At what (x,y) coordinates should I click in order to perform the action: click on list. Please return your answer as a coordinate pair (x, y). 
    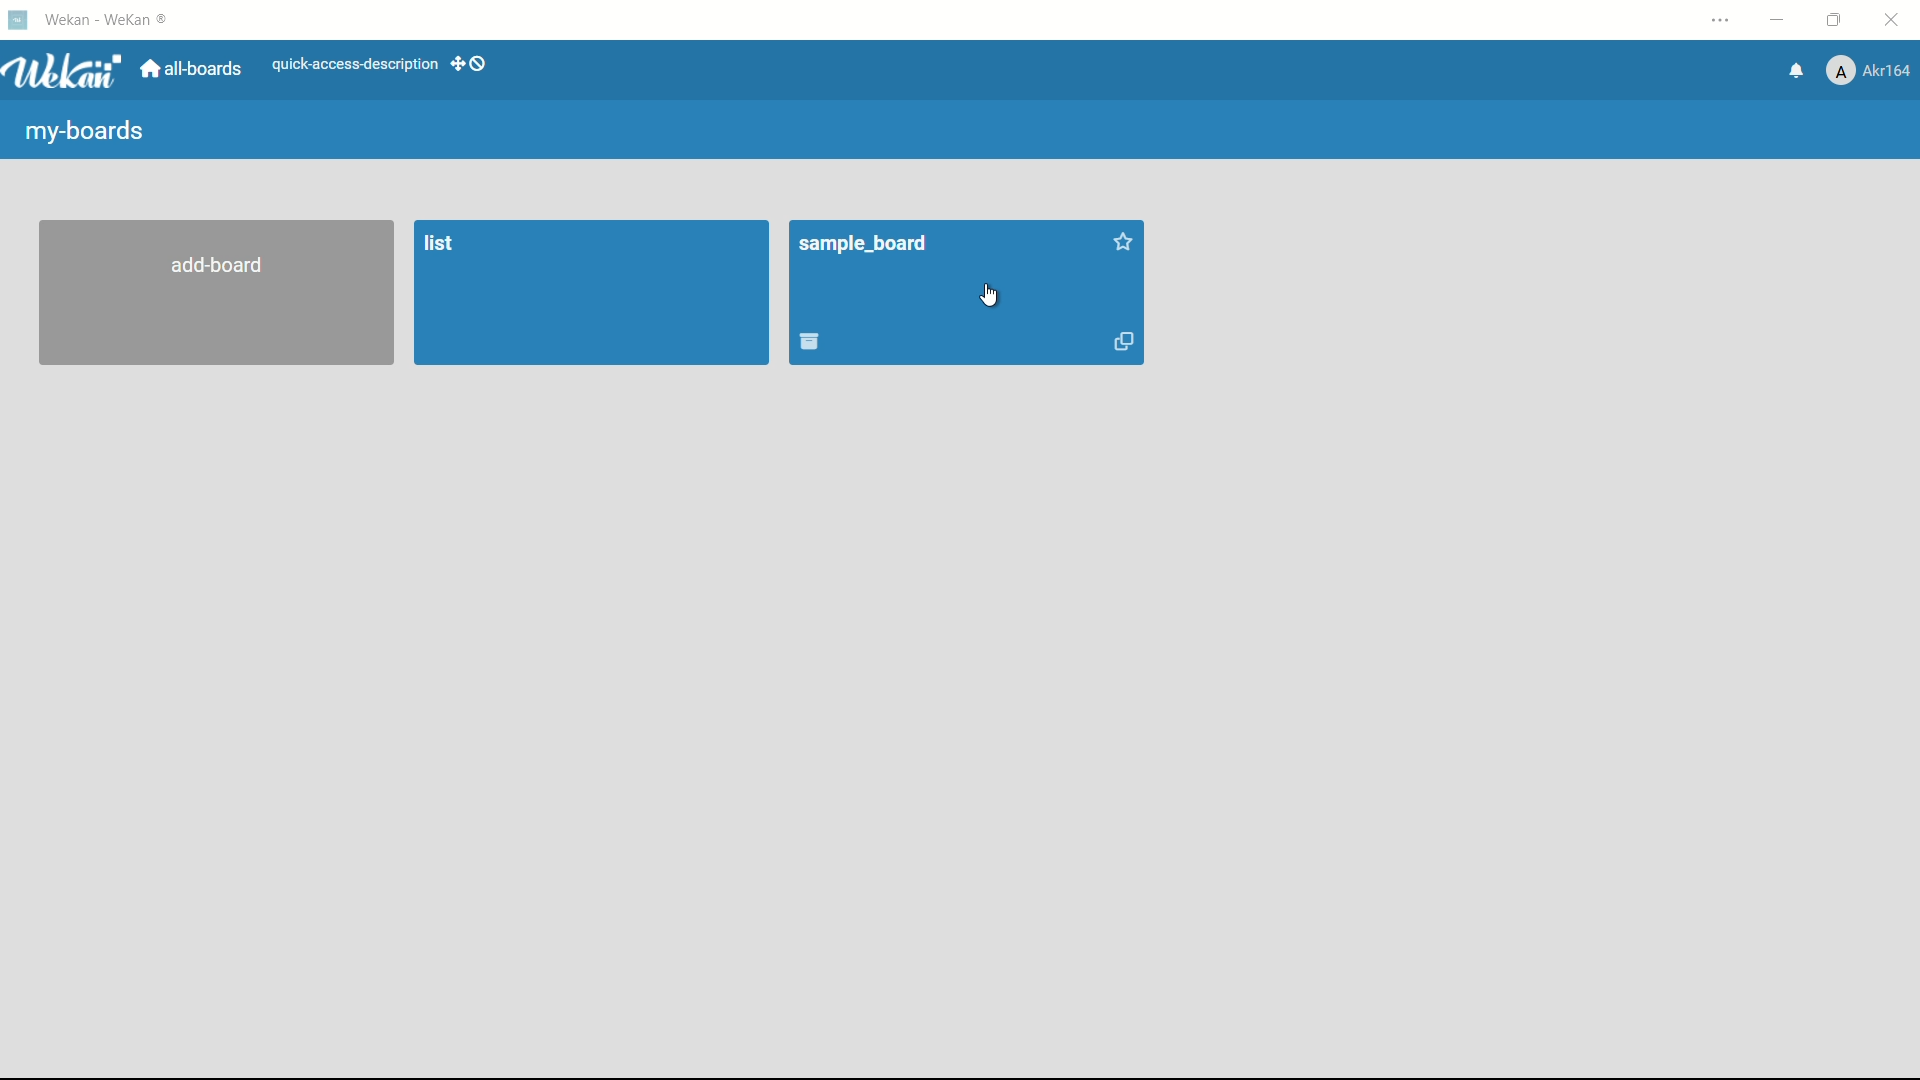
    Looking at the image, I should click on (592, 295).